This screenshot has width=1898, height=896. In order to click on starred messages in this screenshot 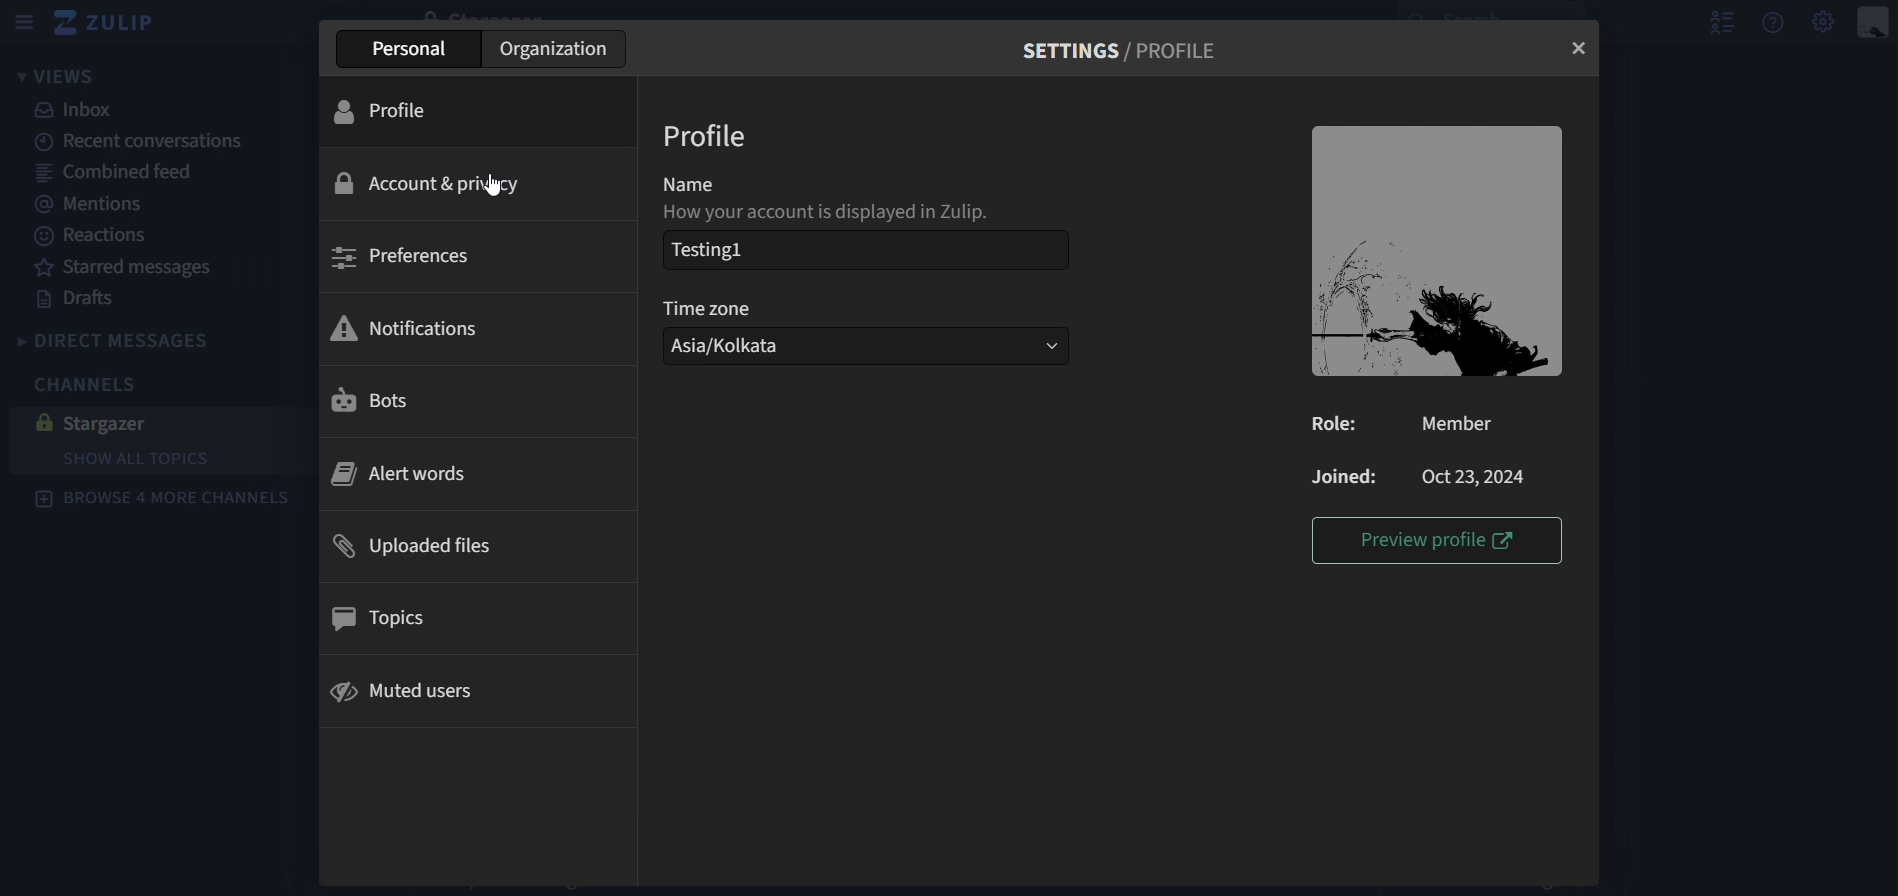, I will do `click(134, 268)`.